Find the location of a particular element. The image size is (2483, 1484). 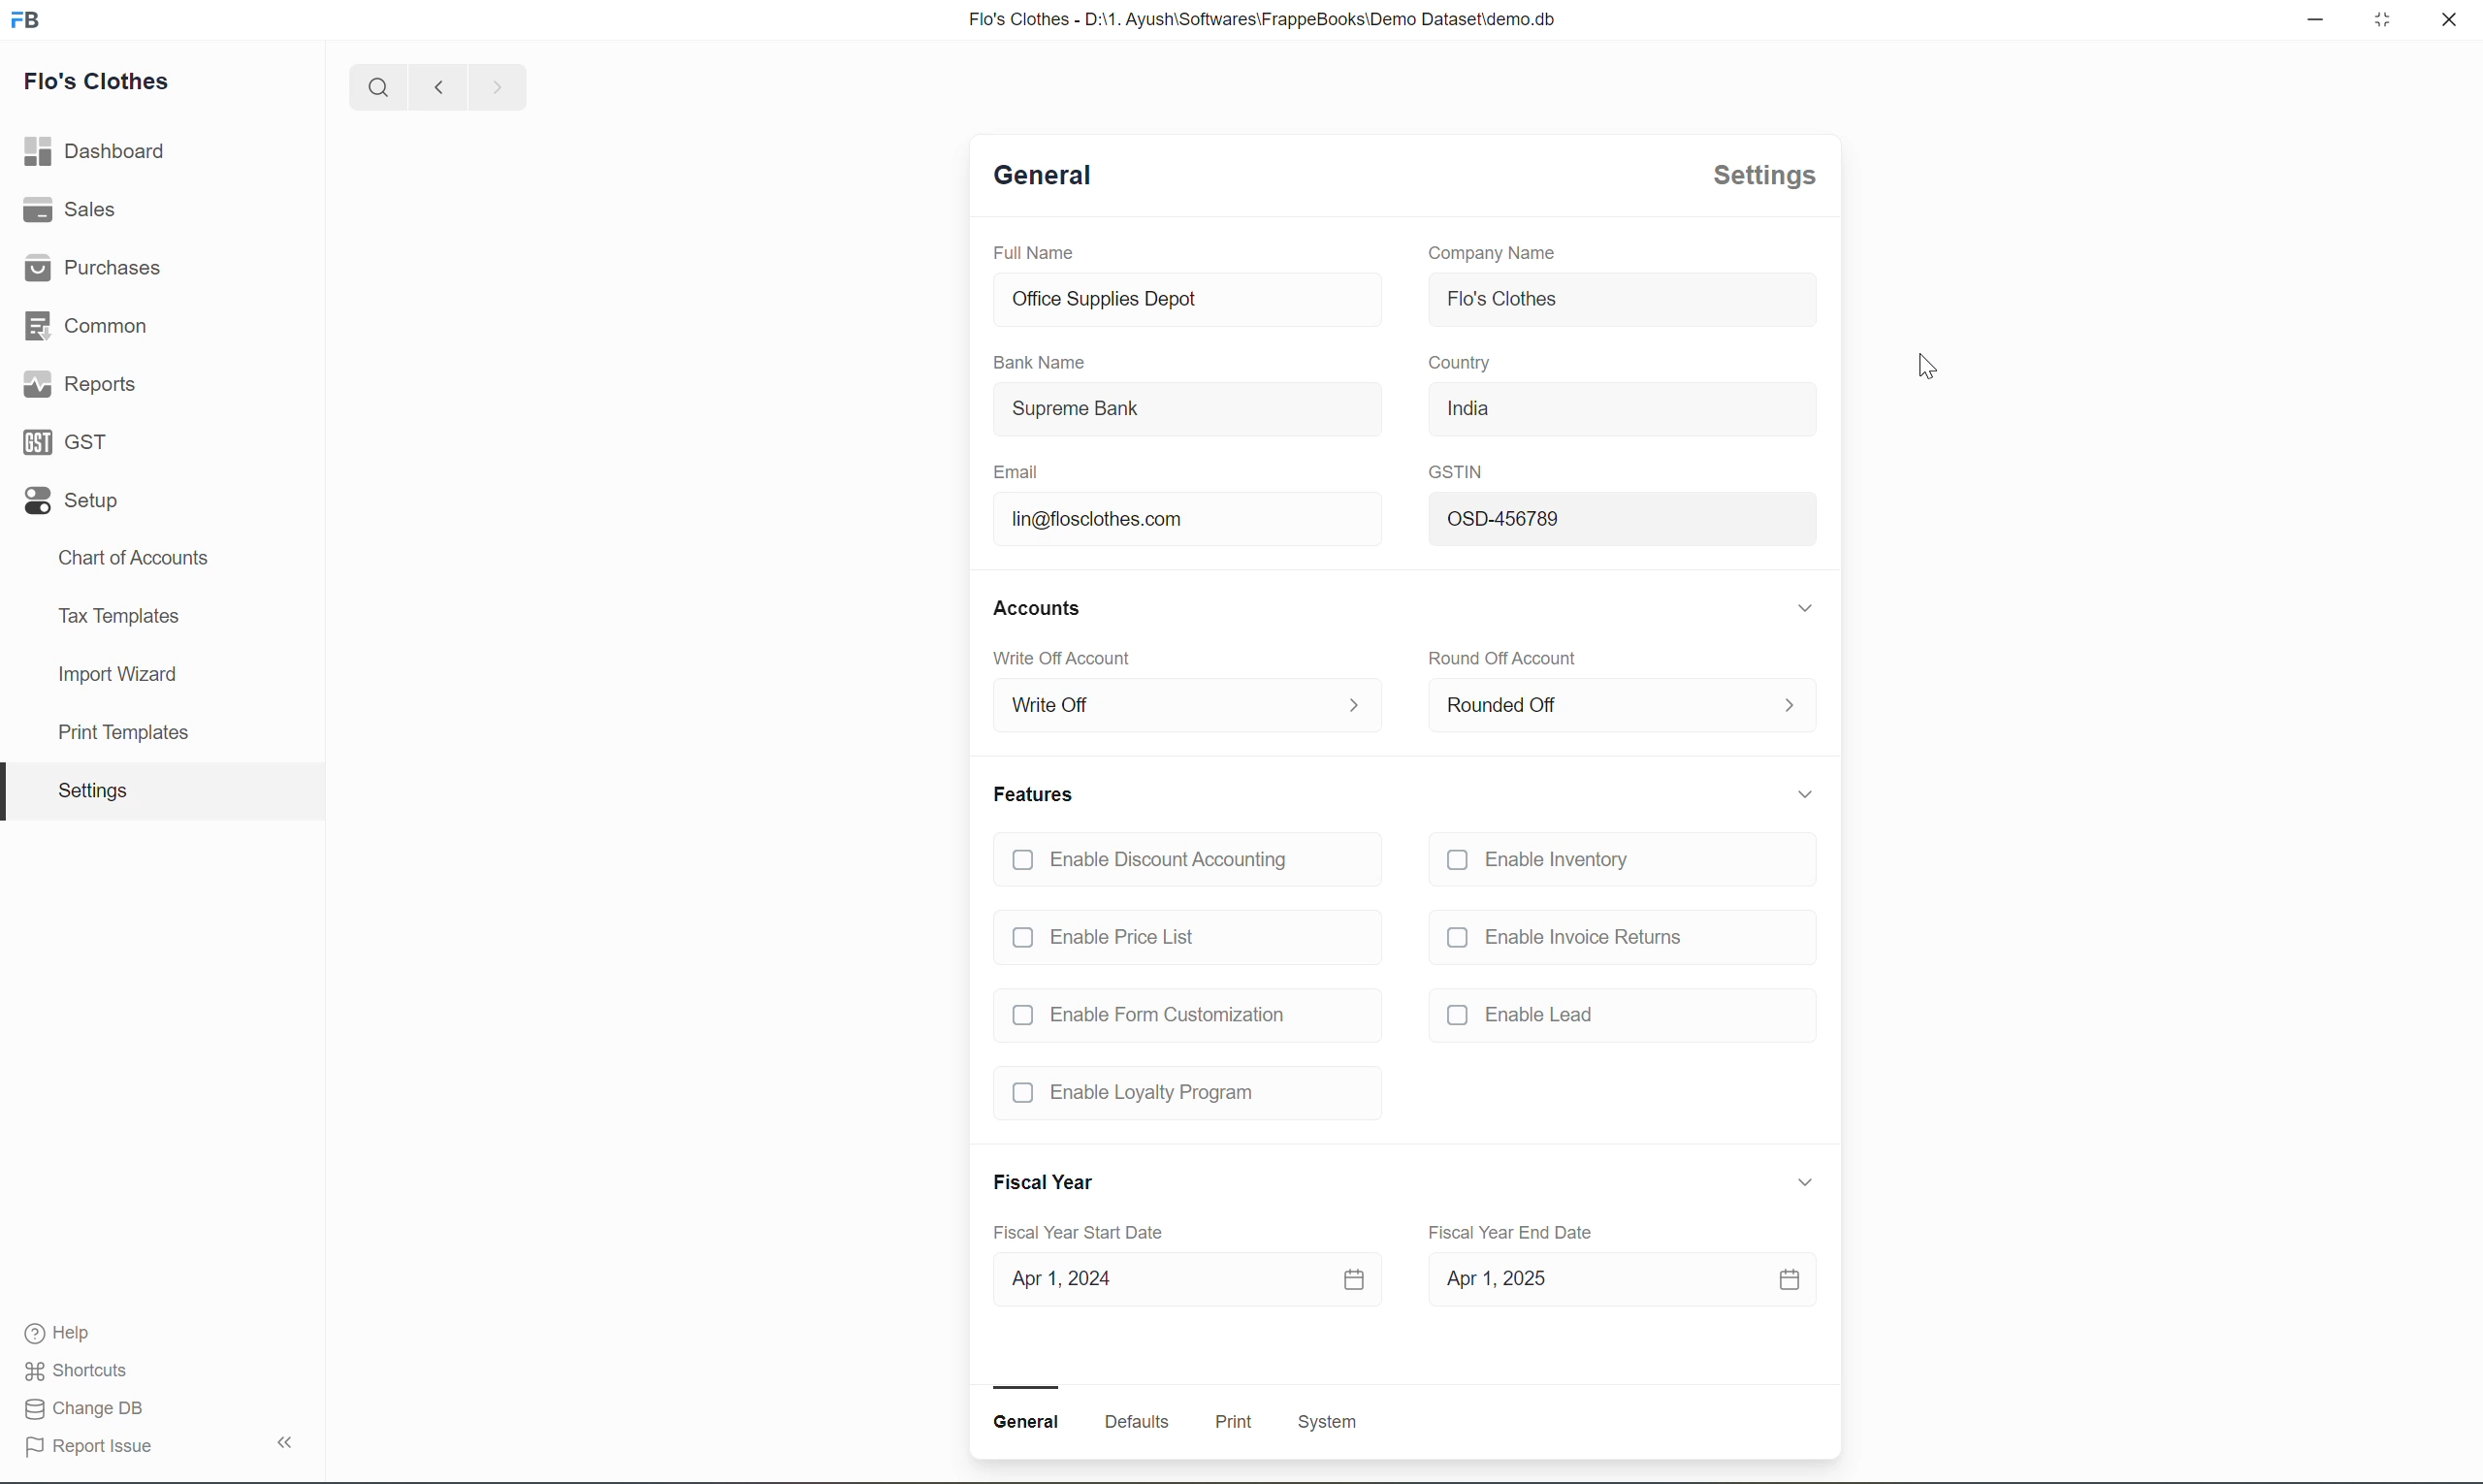

Accounts is located at coordinates (1039, 611).